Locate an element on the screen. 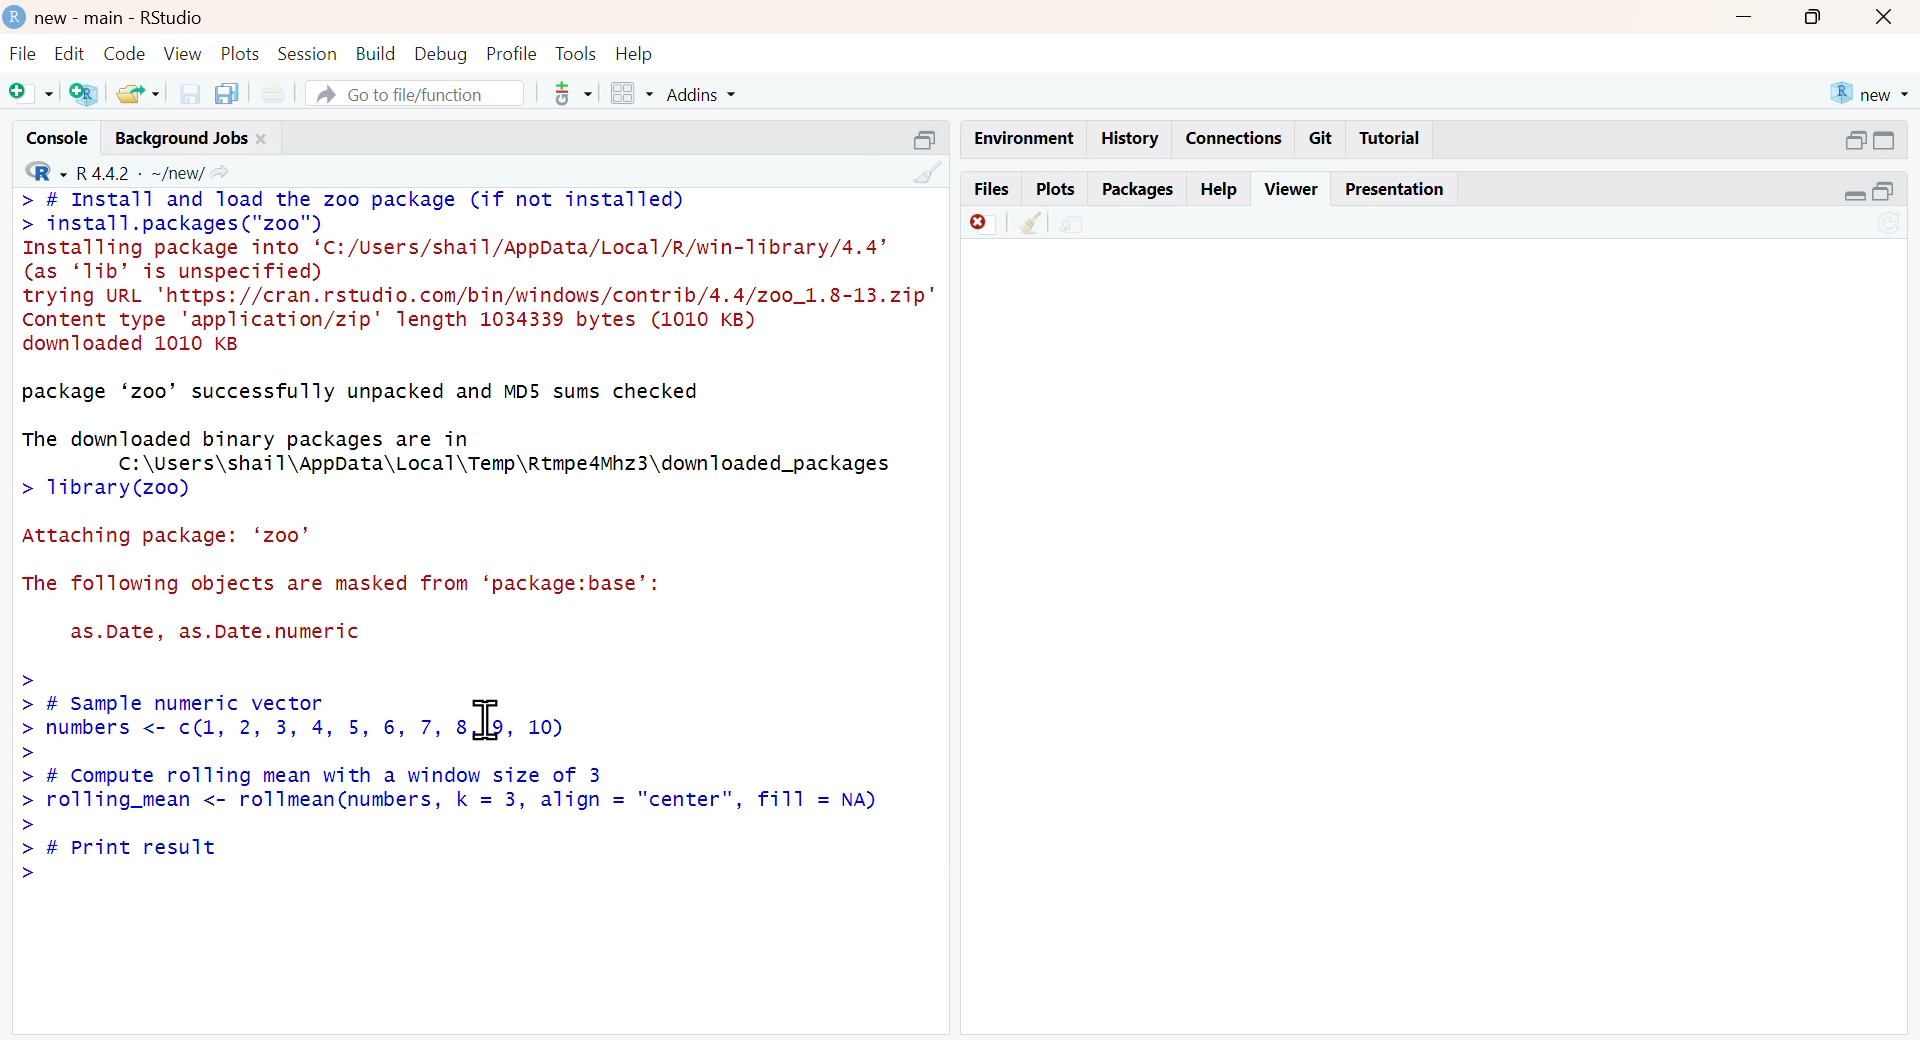 The width and height of the screenshot is (1920, 1040). edit is located at coordinates (70, 53).